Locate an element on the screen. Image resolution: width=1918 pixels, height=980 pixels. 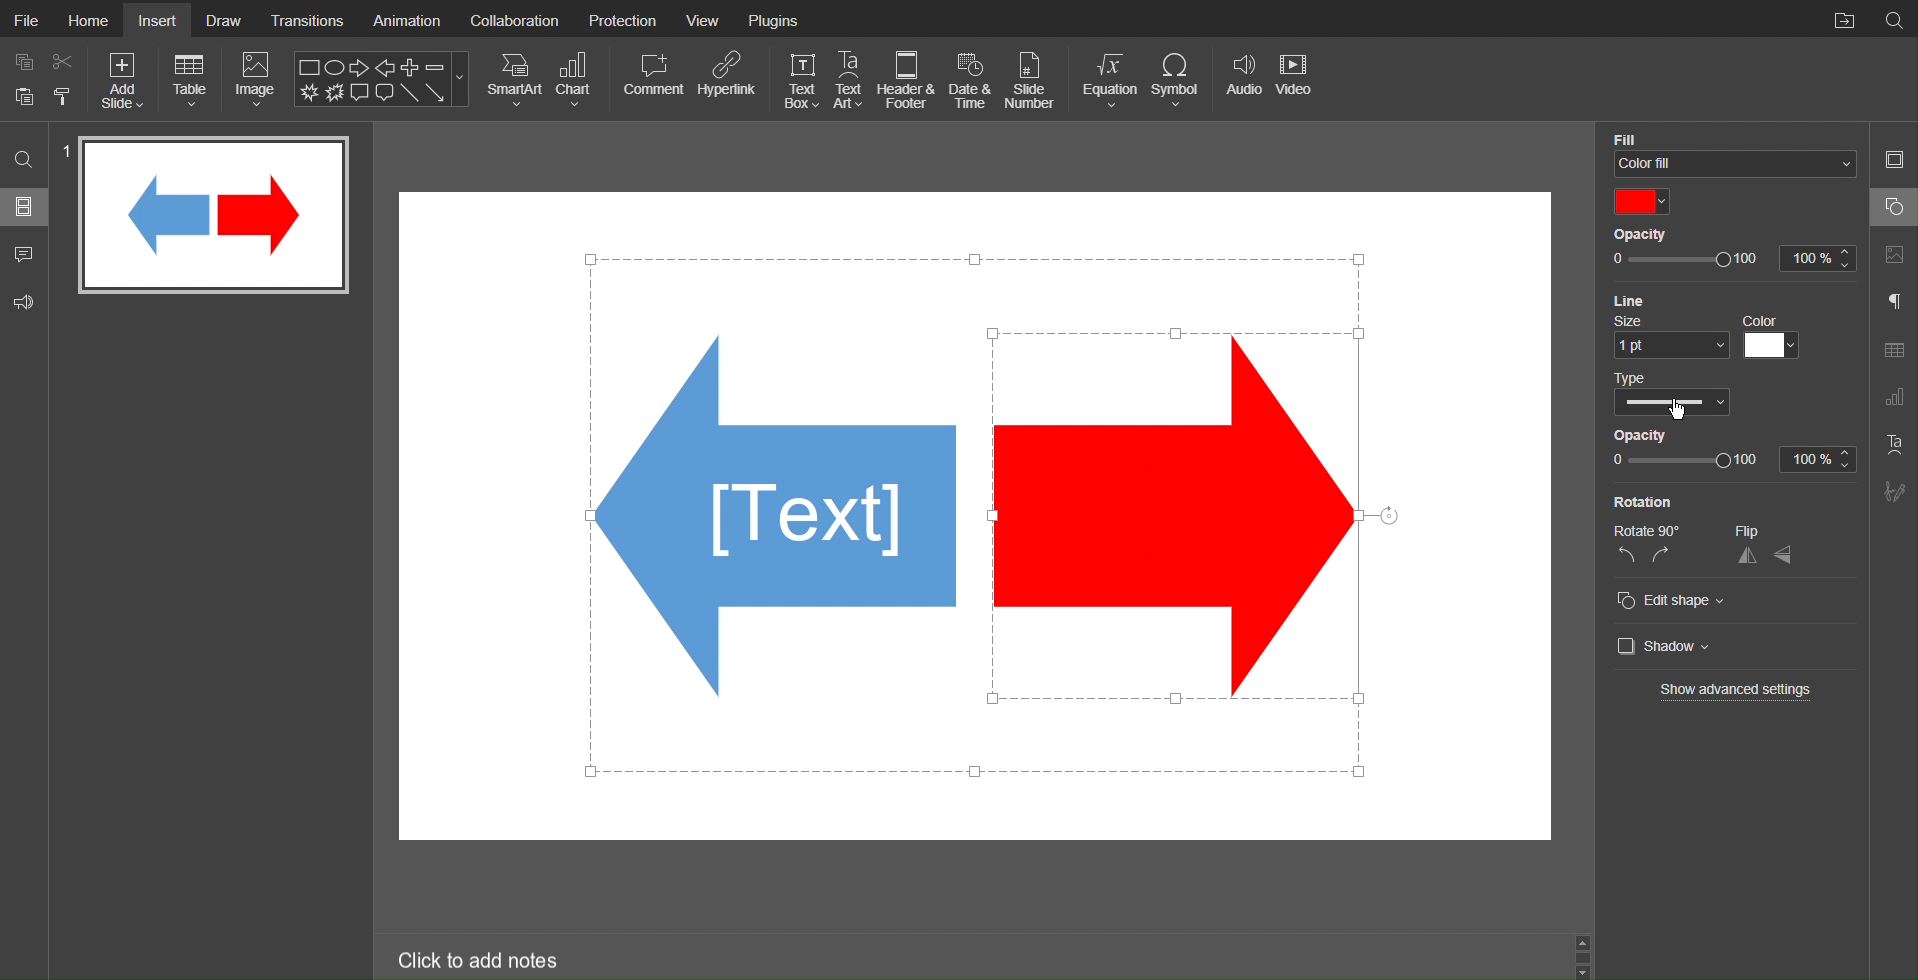
Table is located at coordinates (191, 80).